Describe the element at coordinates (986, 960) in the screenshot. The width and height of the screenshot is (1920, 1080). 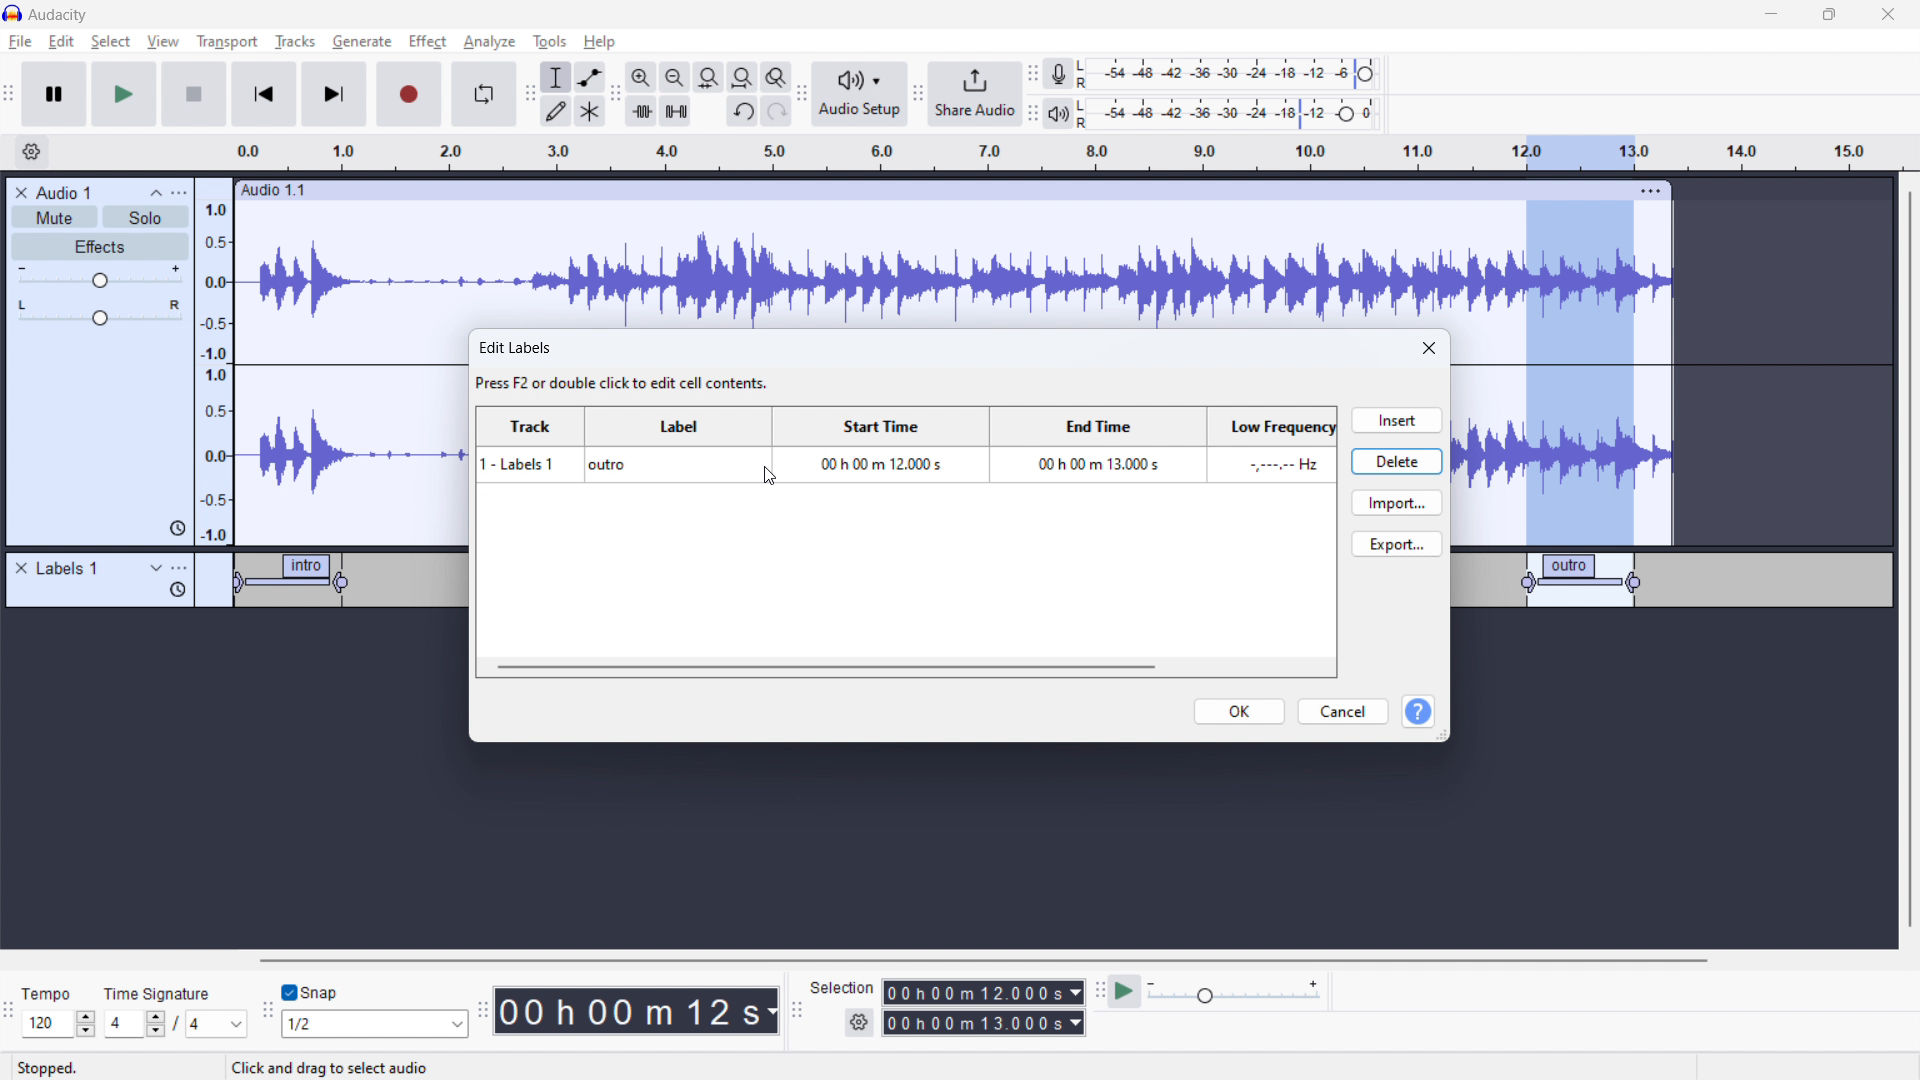
I see `horizontal scrollbar` at that location.